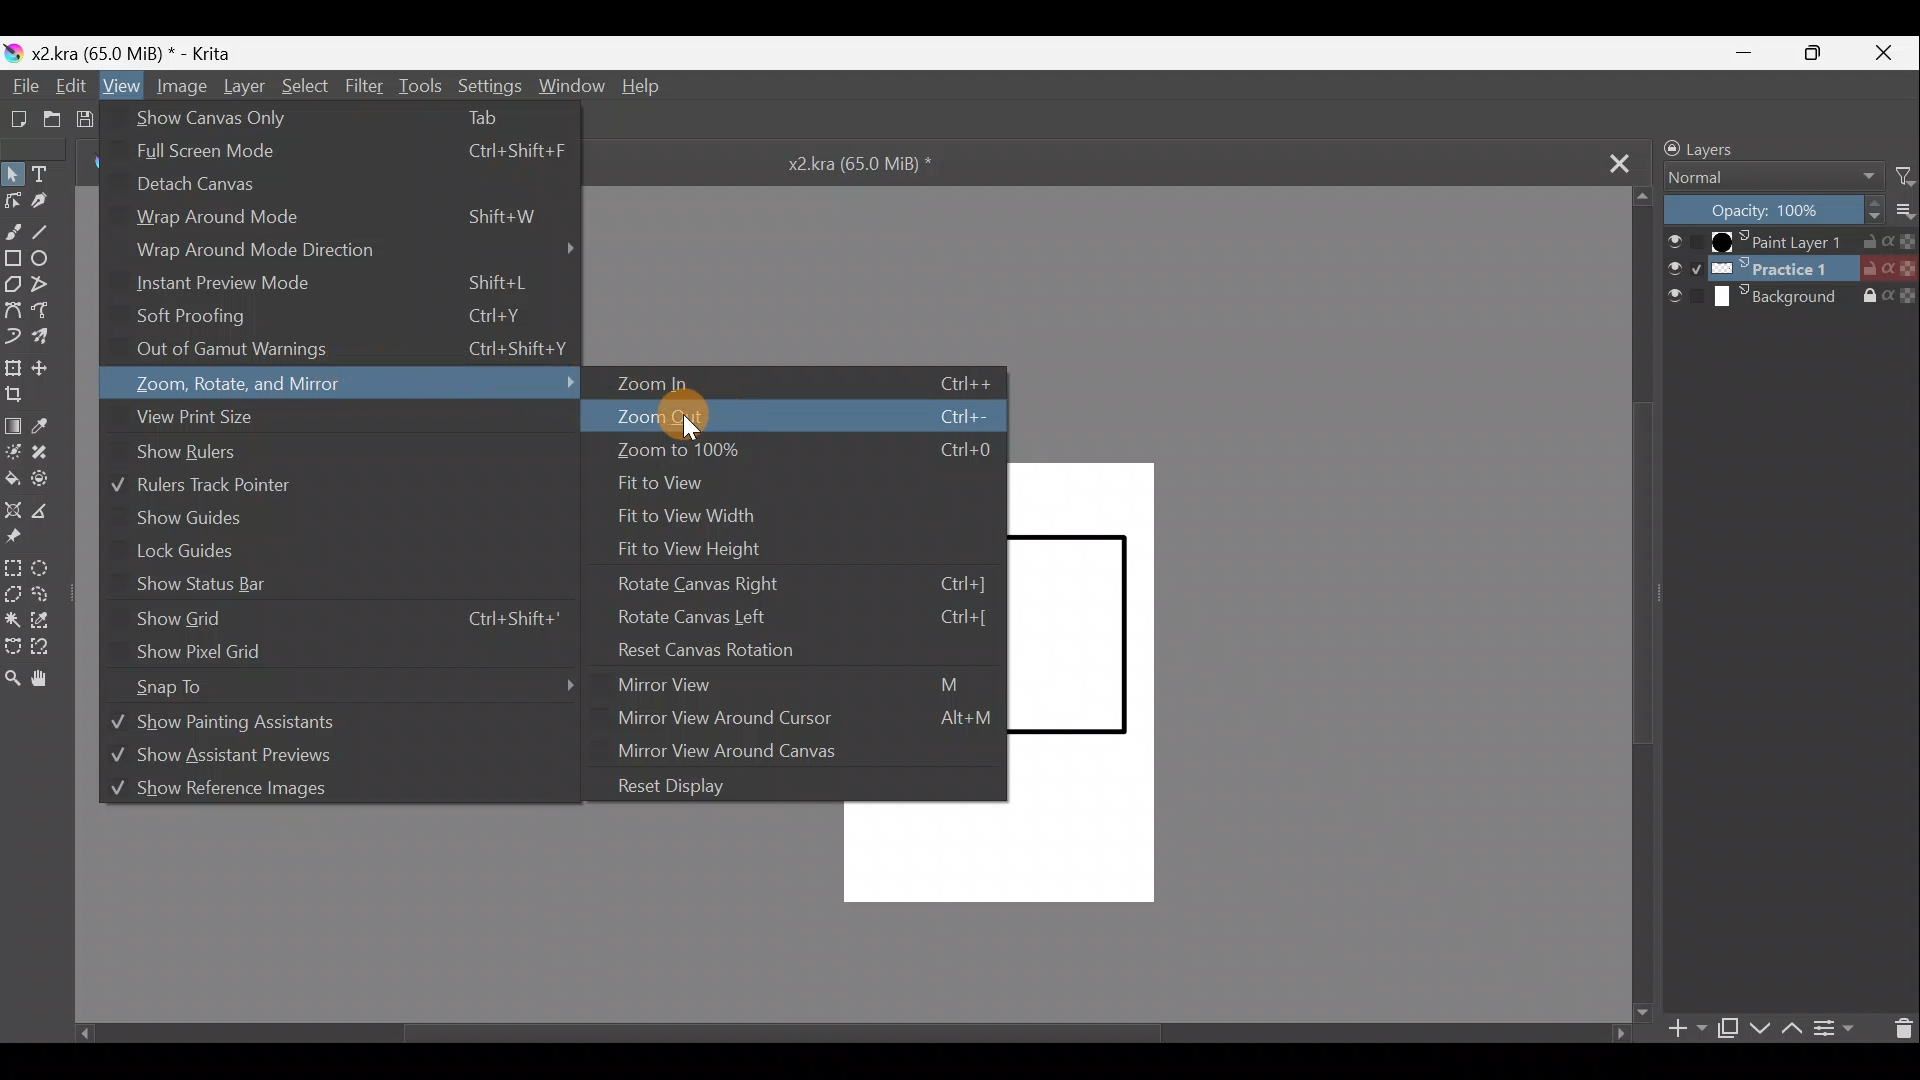 The image size is (1920, 1080). What do you see at coordinates (570, 85) in the screenshot?
I see `Window` at bounding box center [570, 85].